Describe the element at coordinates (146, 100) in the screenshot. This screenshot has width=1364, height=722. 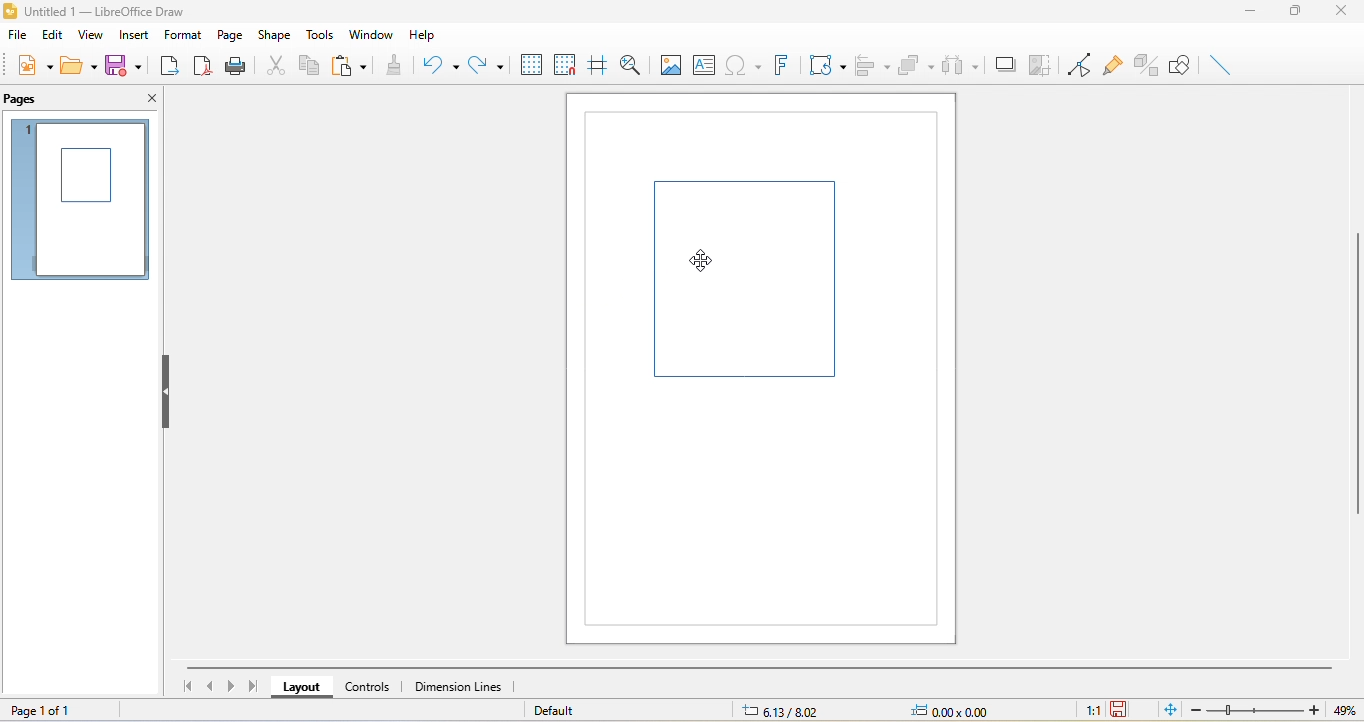
I see `close` at that location.